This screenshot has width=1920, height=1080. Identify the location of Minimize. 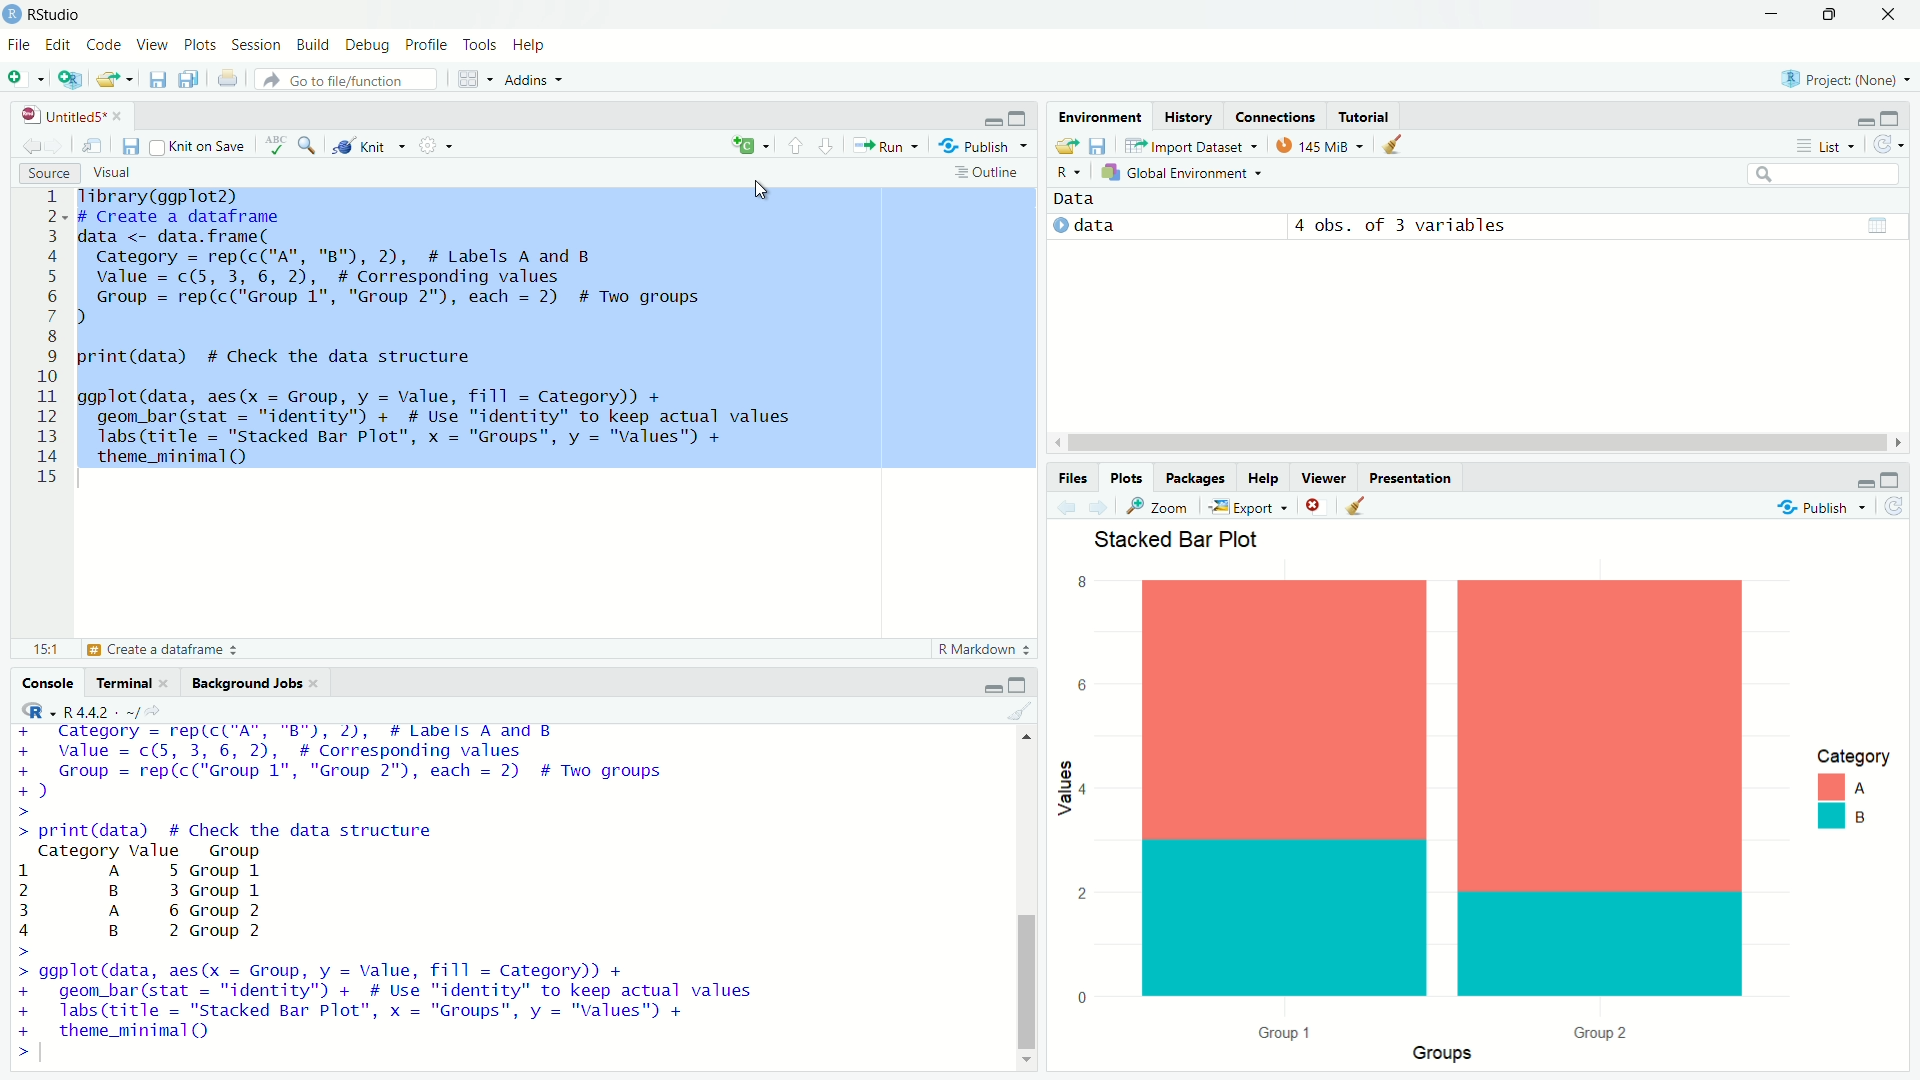
(988, 689).